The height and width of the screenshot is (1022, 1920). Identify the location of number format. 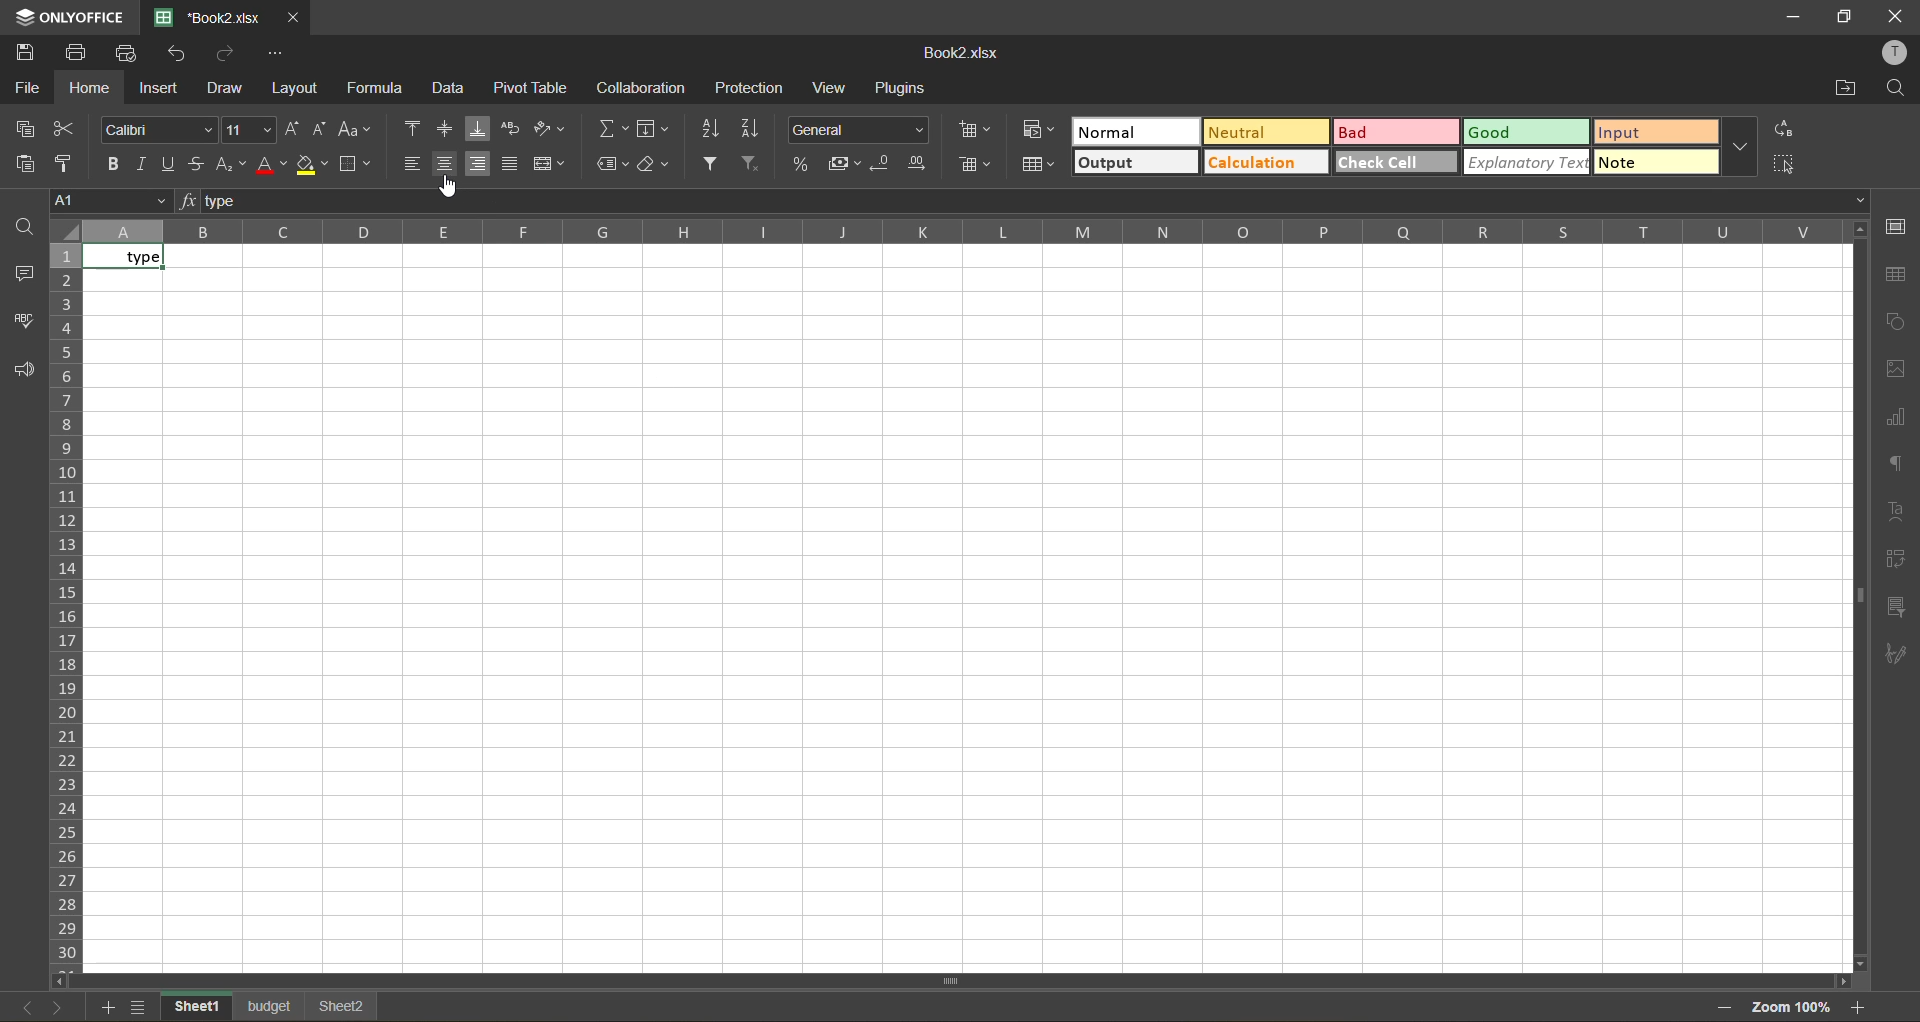
(862, 129).